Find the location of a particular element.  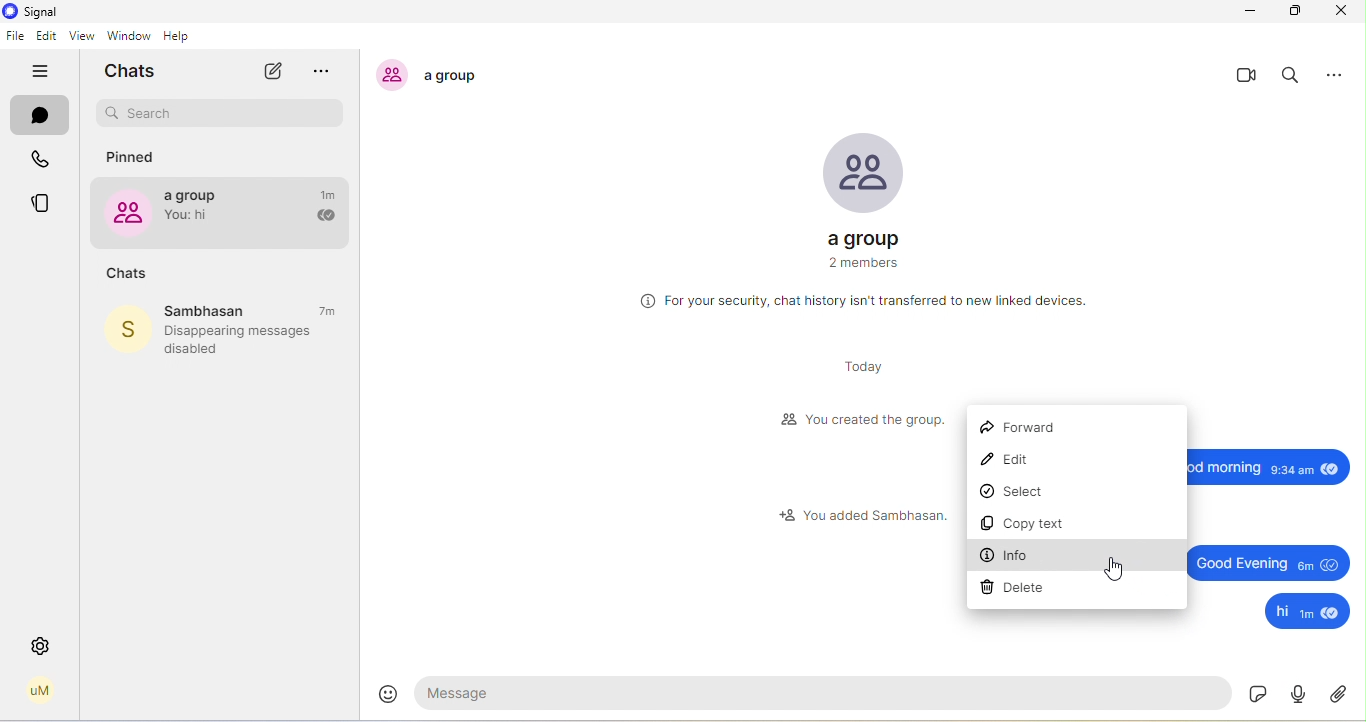

edit is located at coordinates (1014, 462).